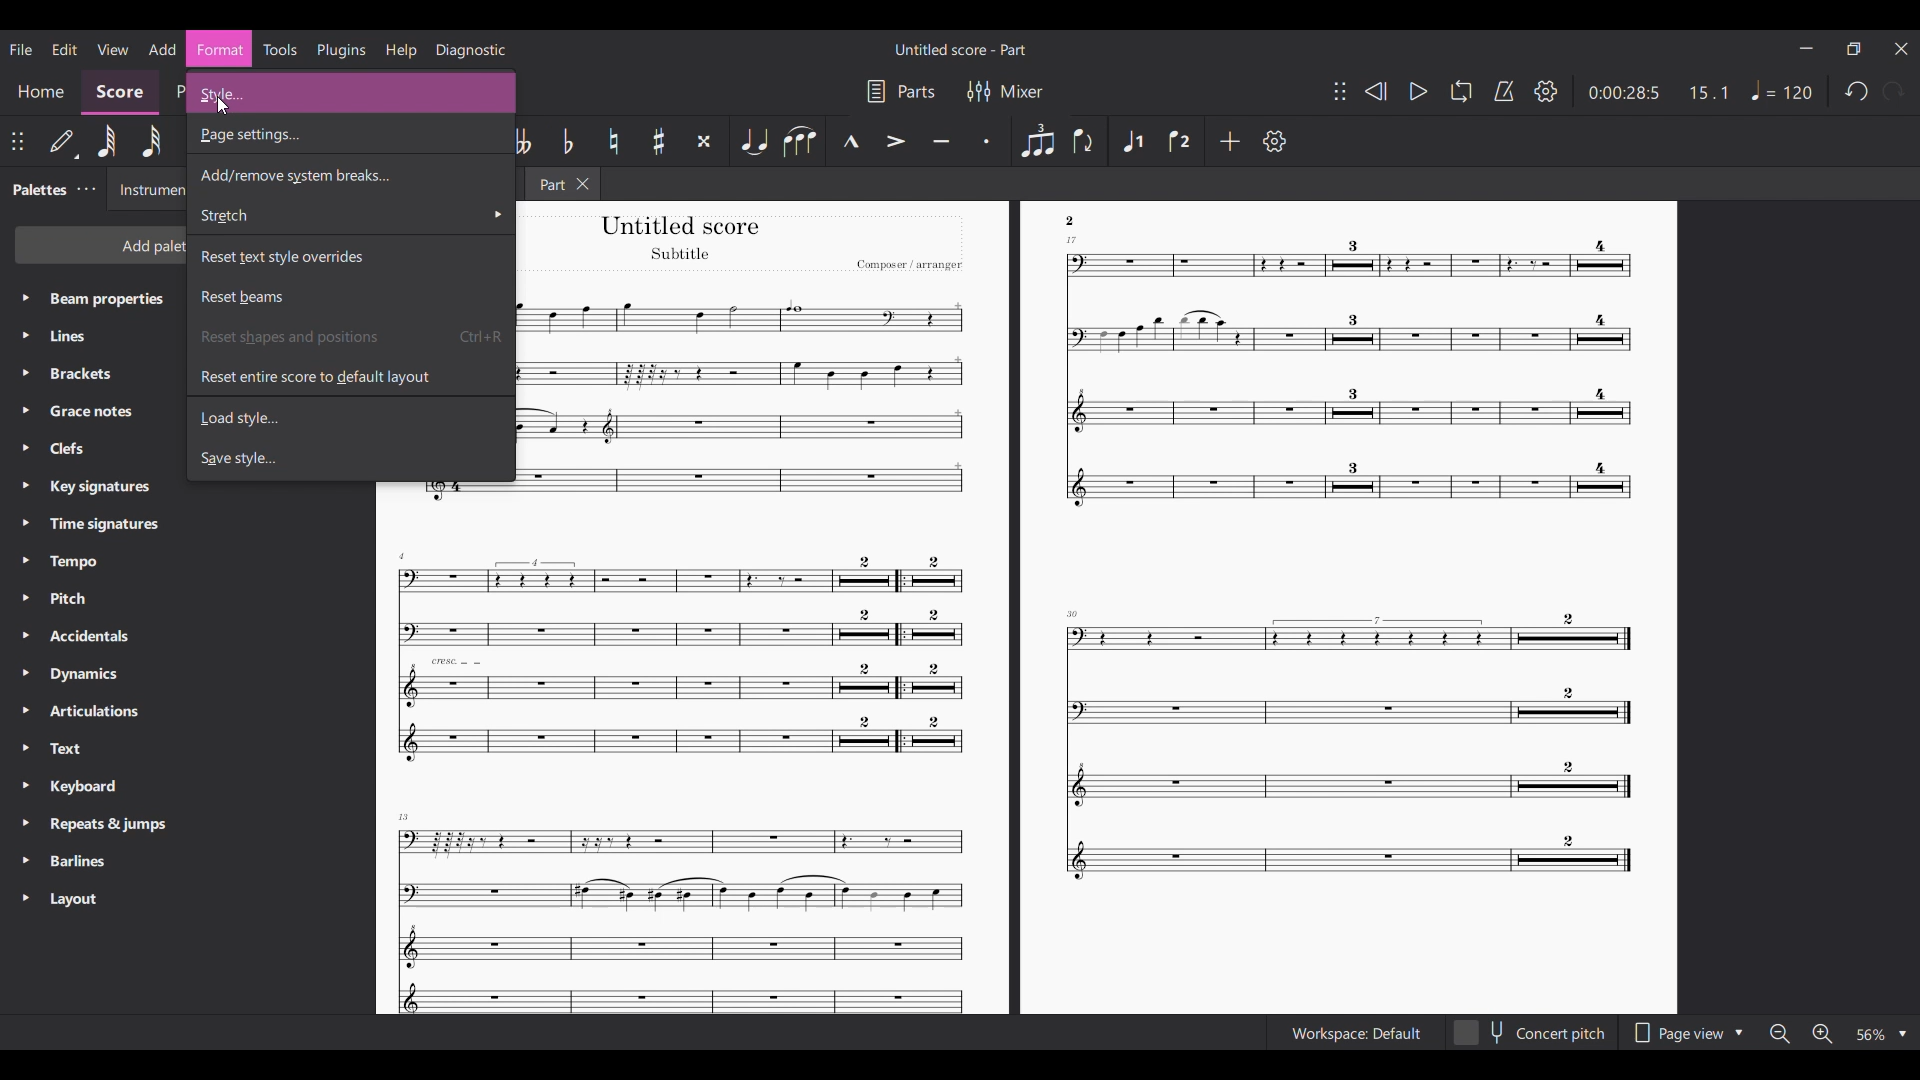 Image resolution: width=1920 pixels, height=1080 pixels. I want to click on Part tab, so click(546, 186).